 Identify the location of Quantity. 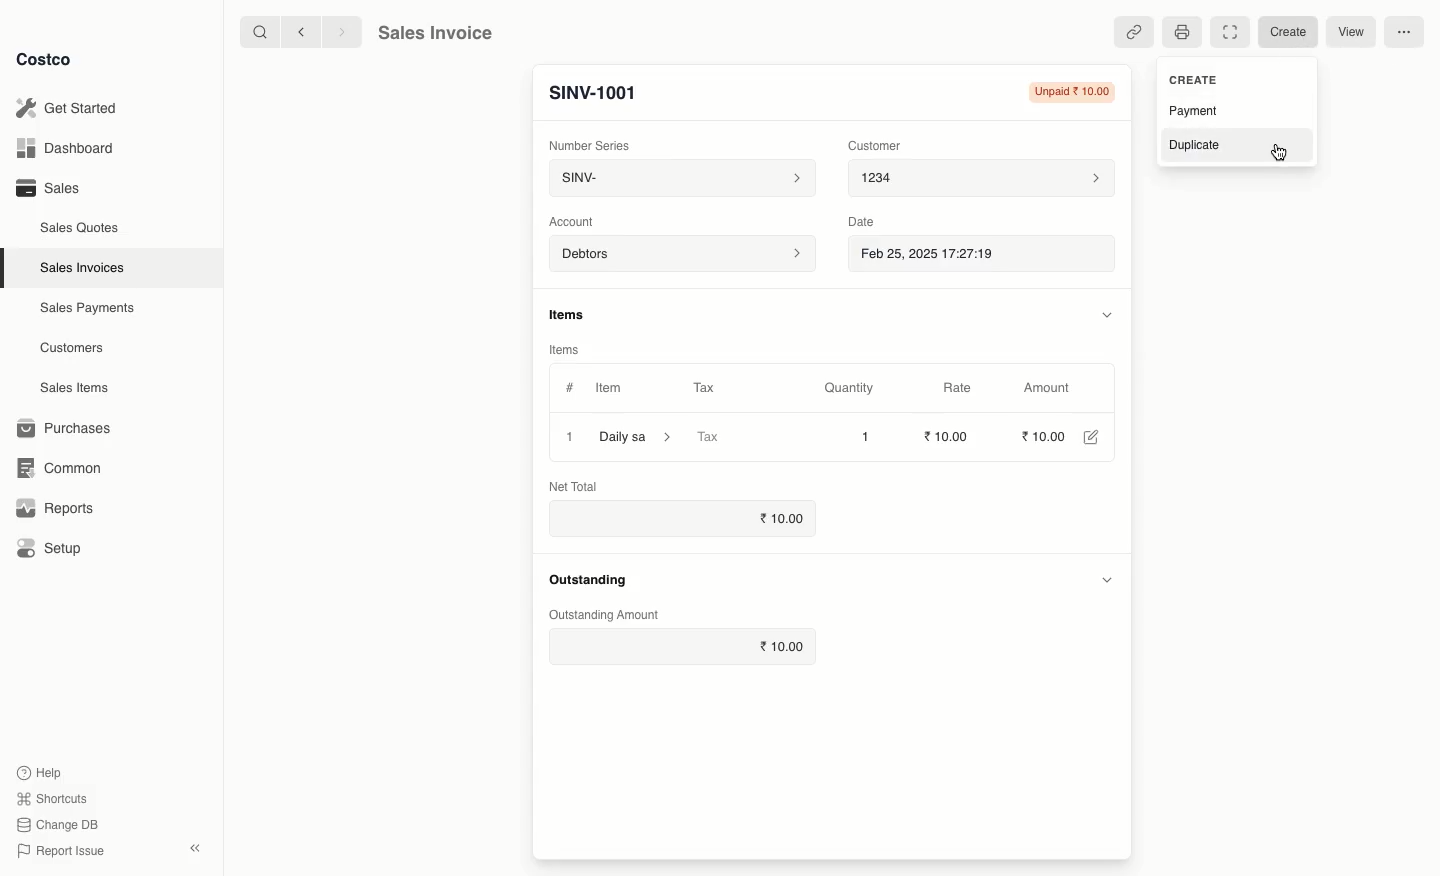
(849, 389).